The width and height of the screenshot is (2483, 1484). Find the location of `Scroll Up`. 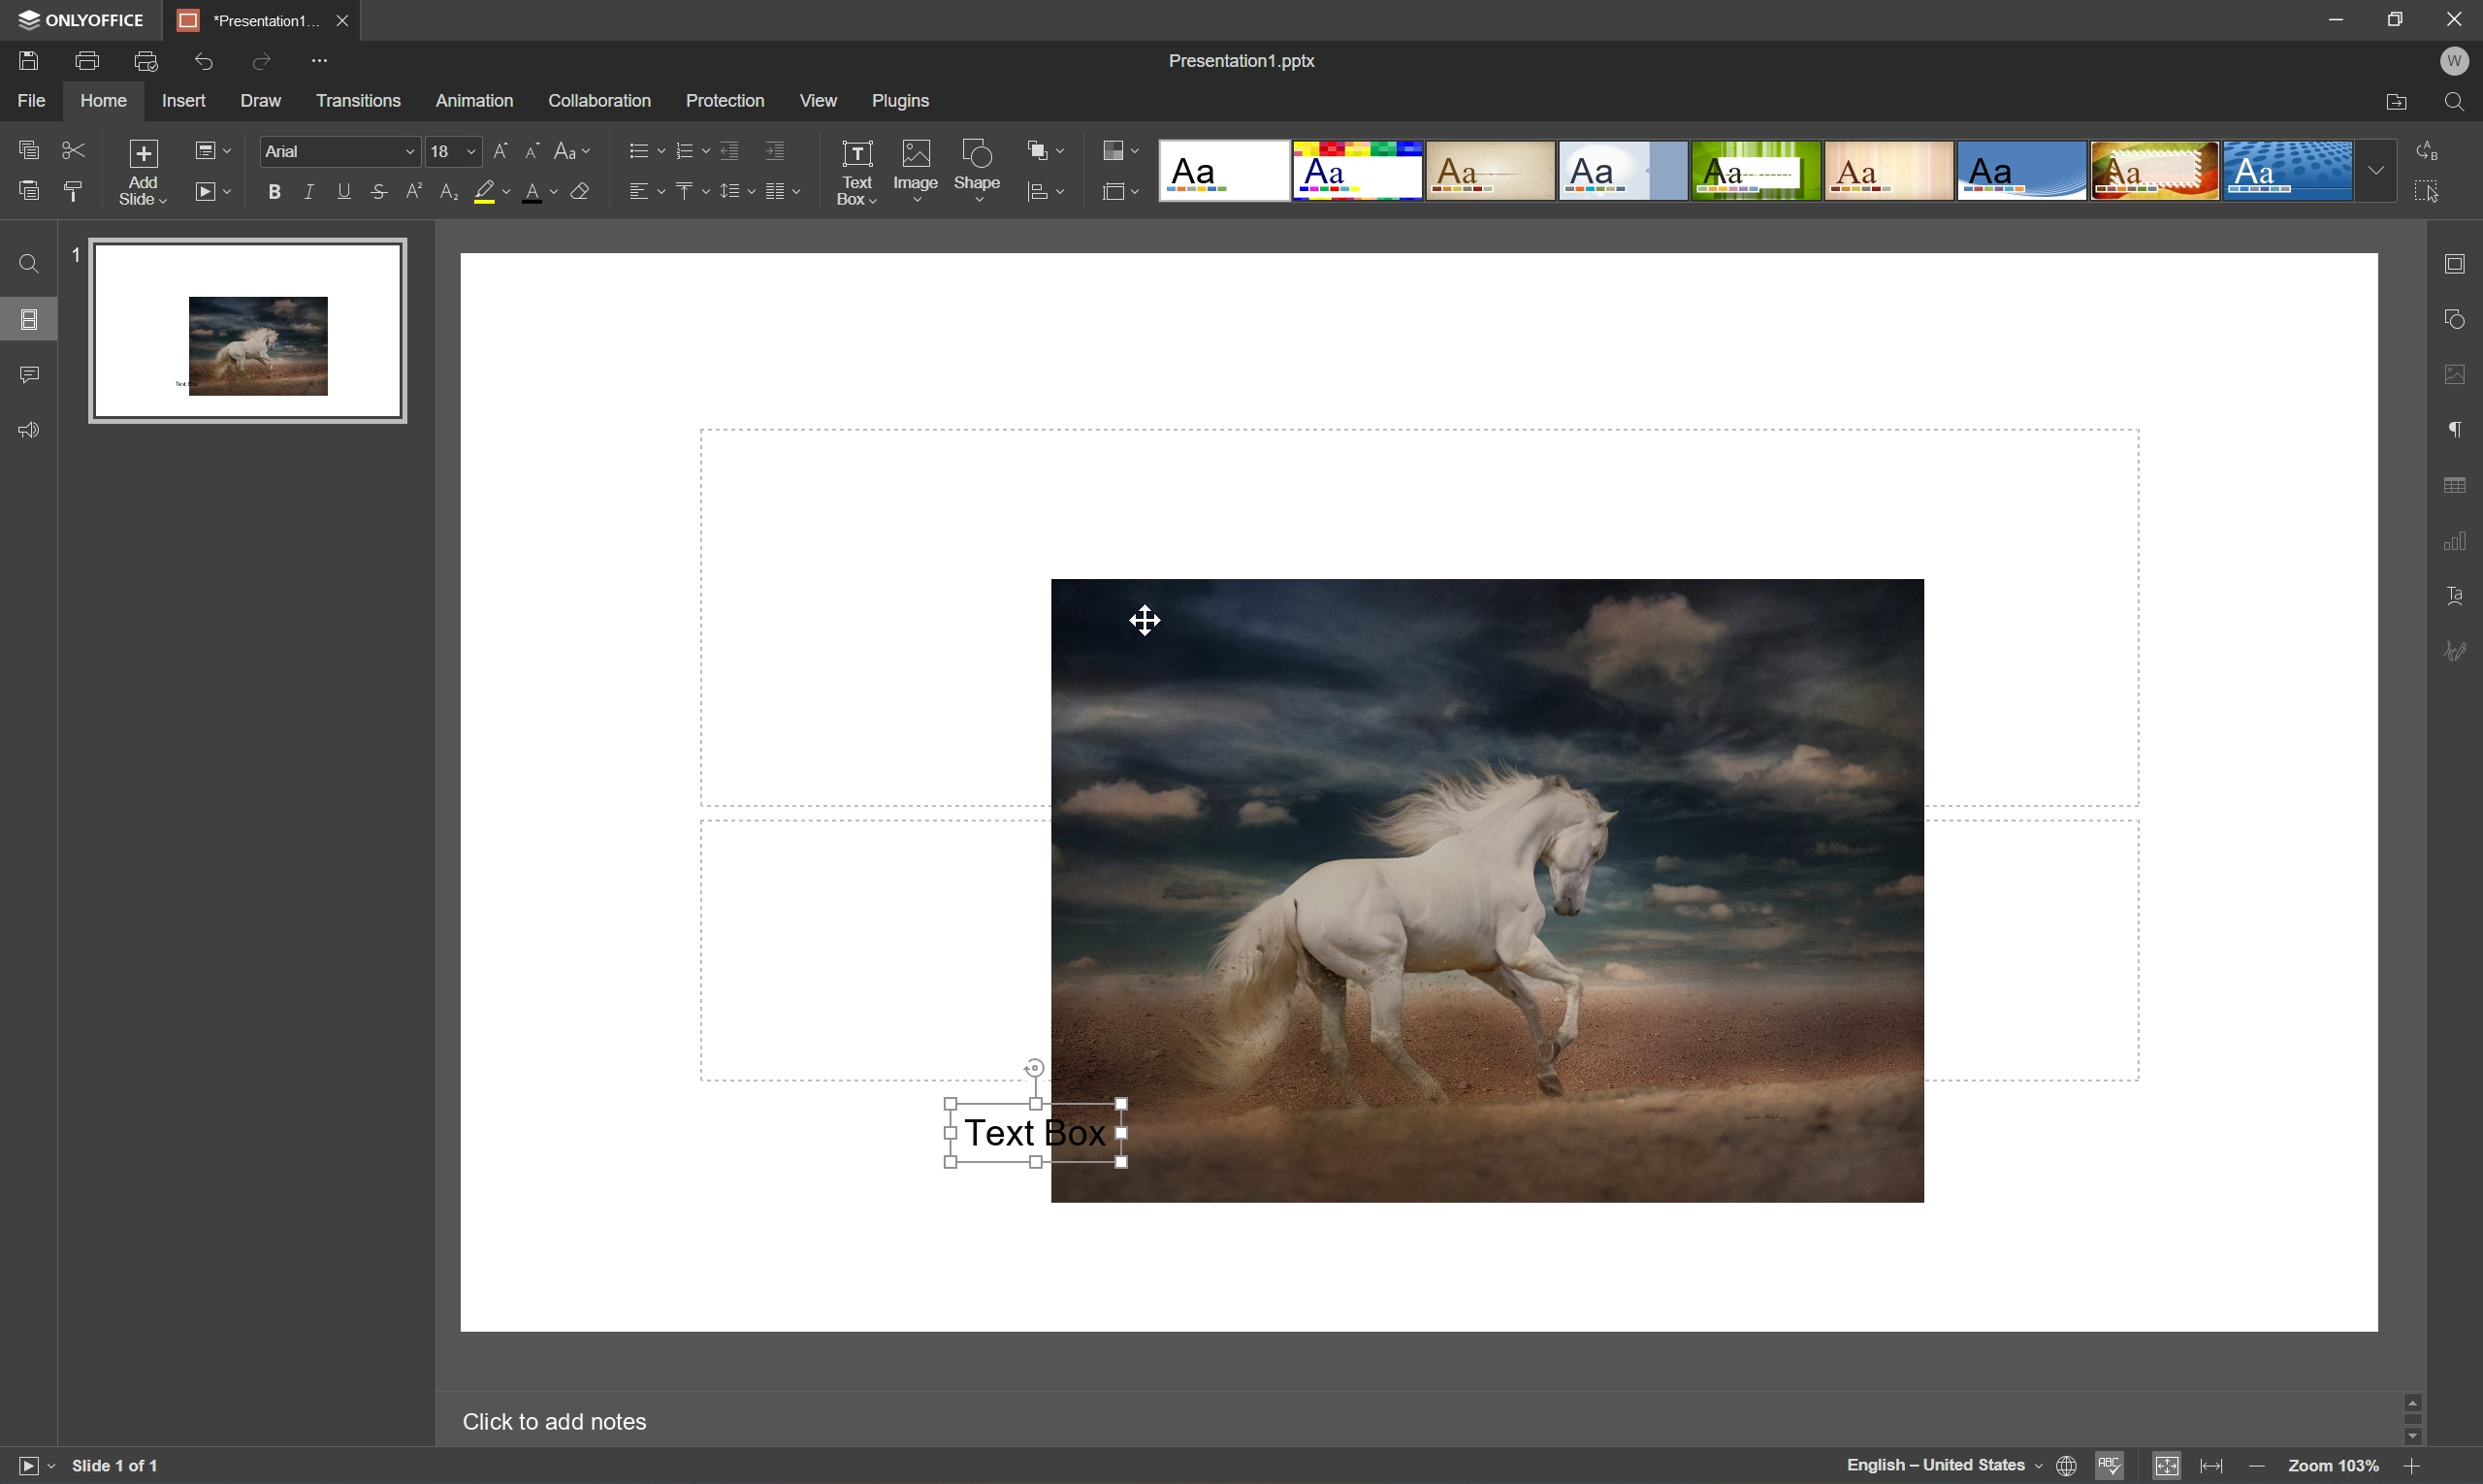

Scroll Up is located at coordinates (2410, 1393).